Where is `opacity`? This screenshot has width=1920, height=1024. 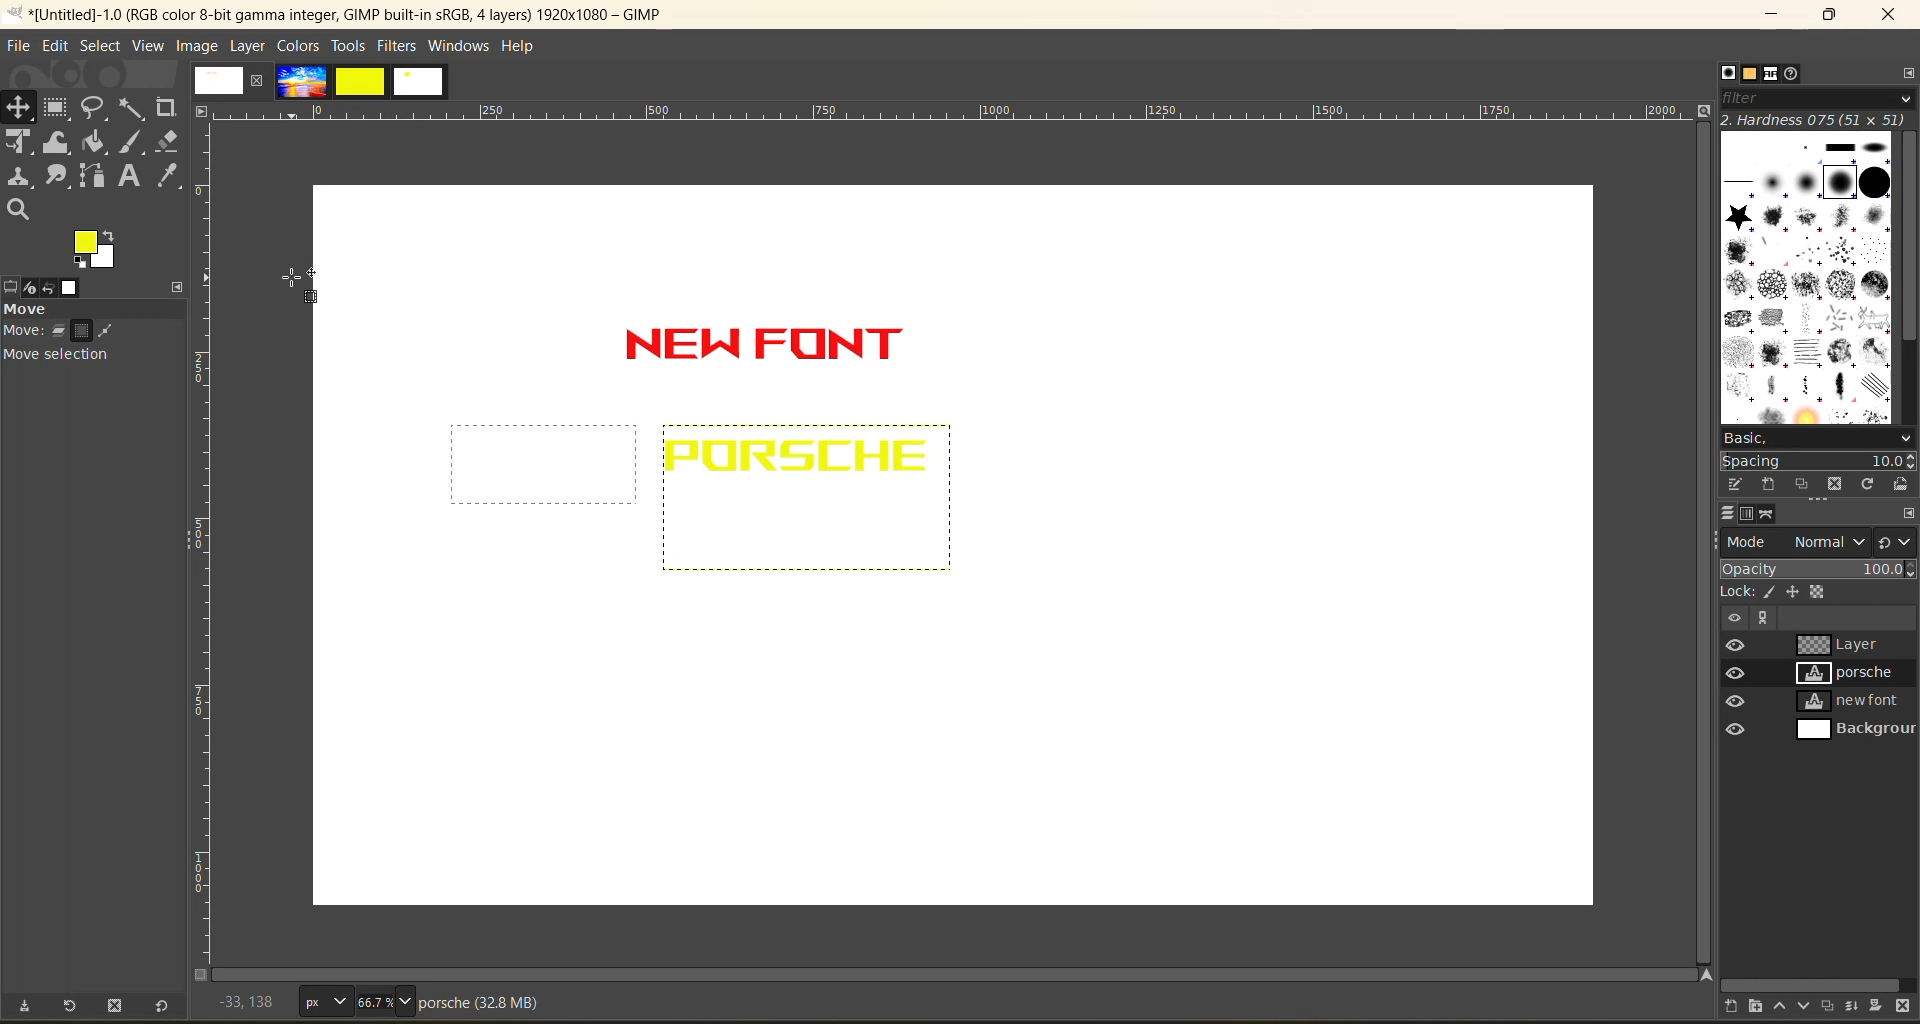 opacity is located at coordinates (1816, 568).